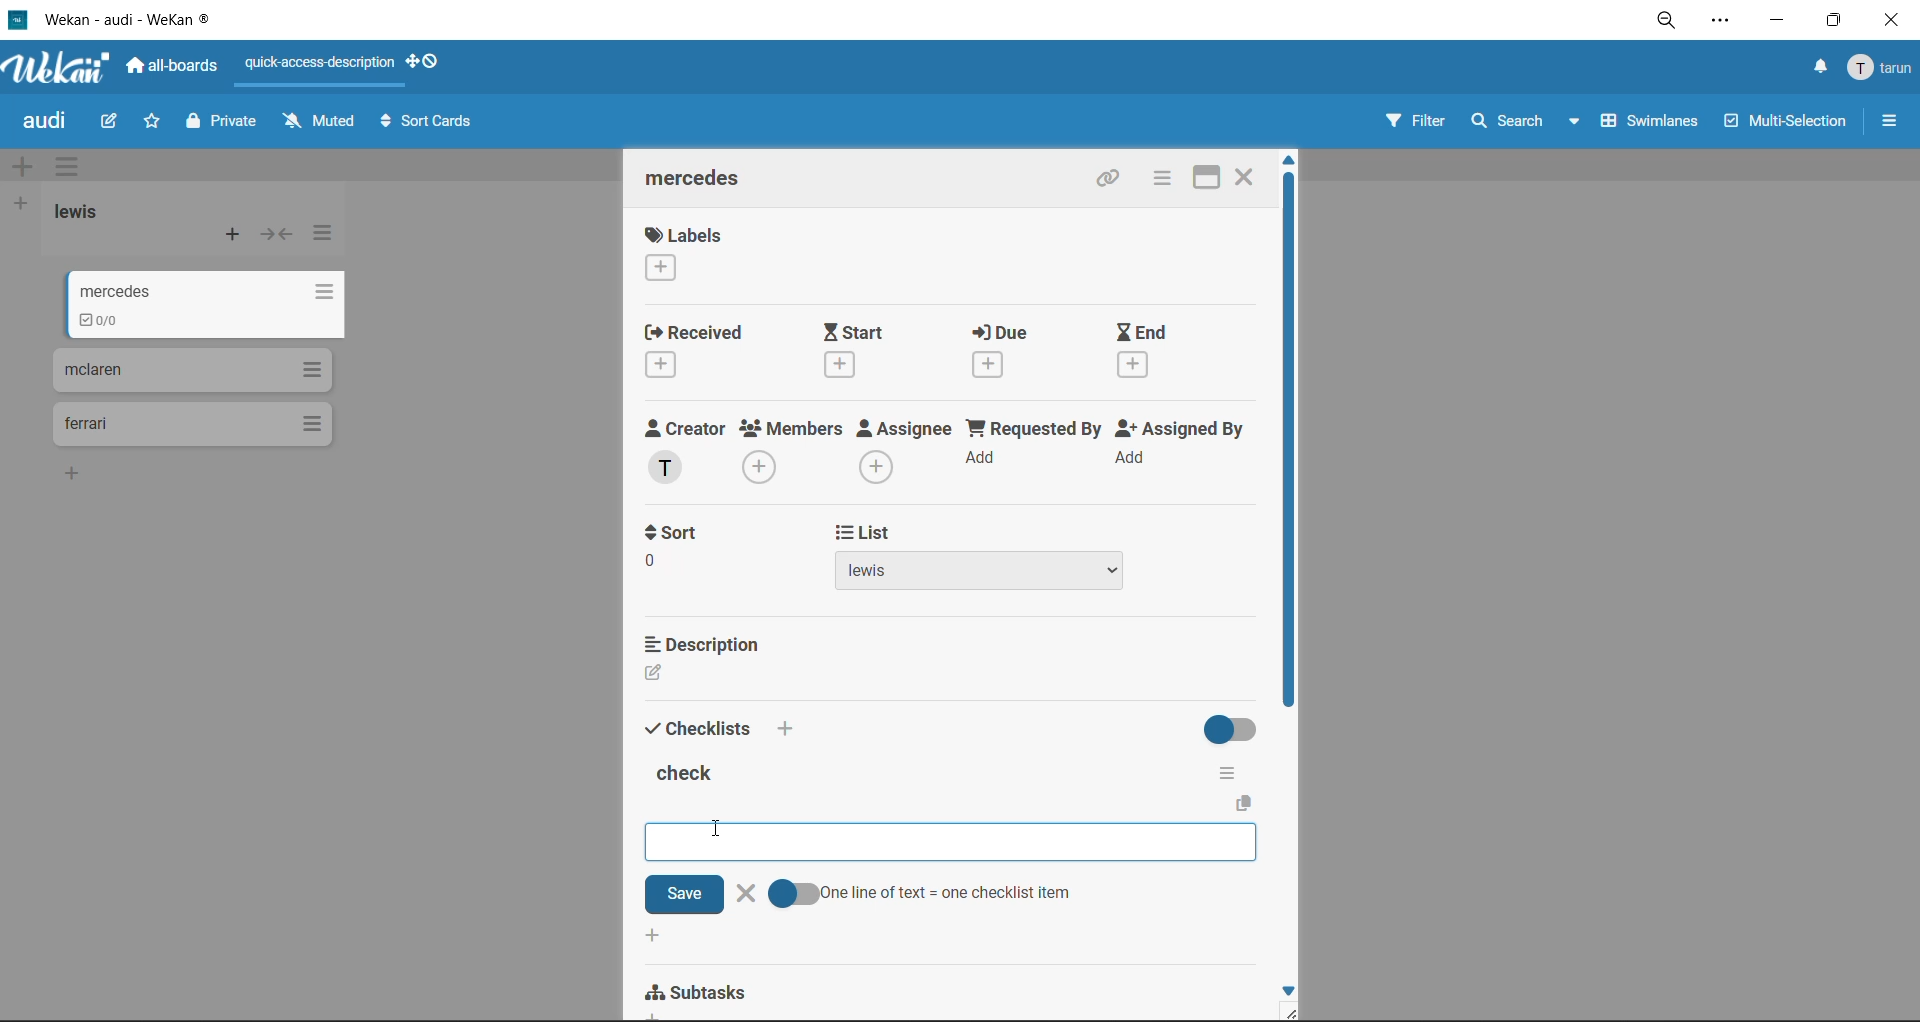  What do you see at coordinates (679, 531) in the screenshot?
I see `t` at bounding box center [679, 531].